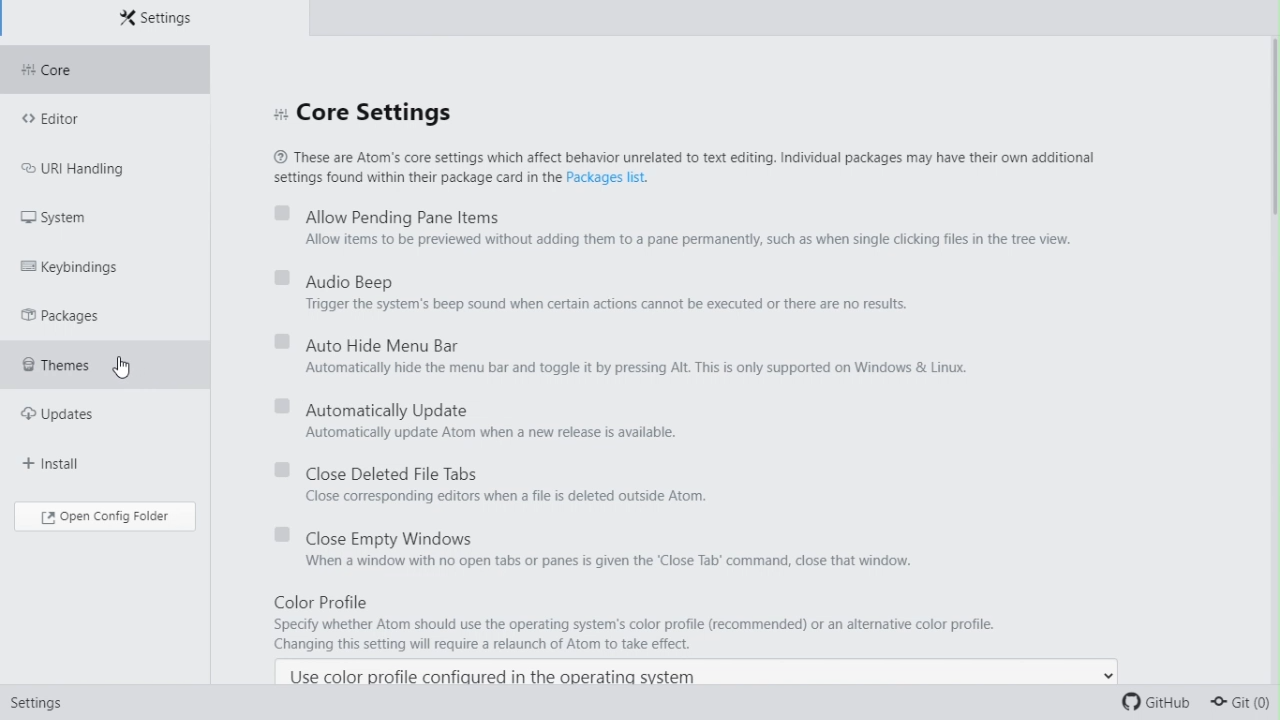  Describe the element at coordinates (376, 112) in the screenshot. I see `Core settings` at that location.